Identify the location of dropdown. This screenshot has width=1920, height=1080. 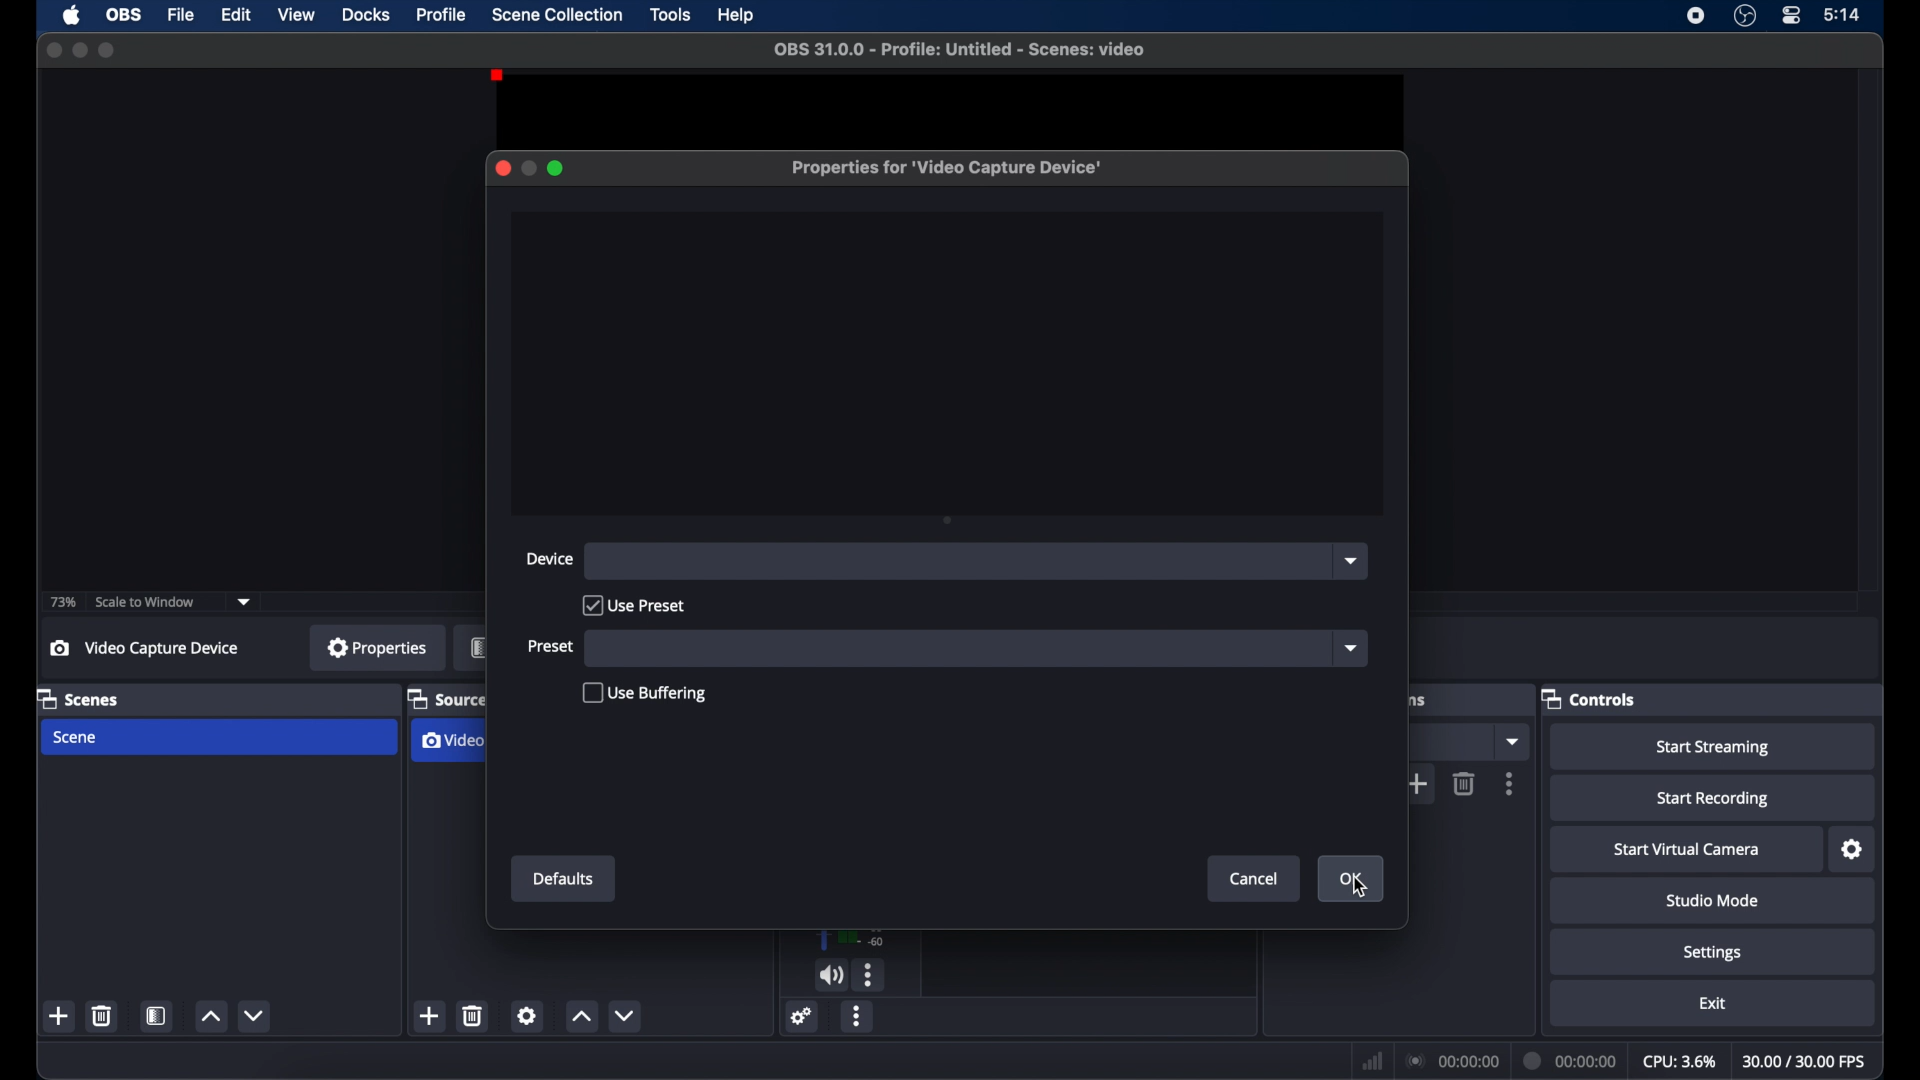
(245, 602).